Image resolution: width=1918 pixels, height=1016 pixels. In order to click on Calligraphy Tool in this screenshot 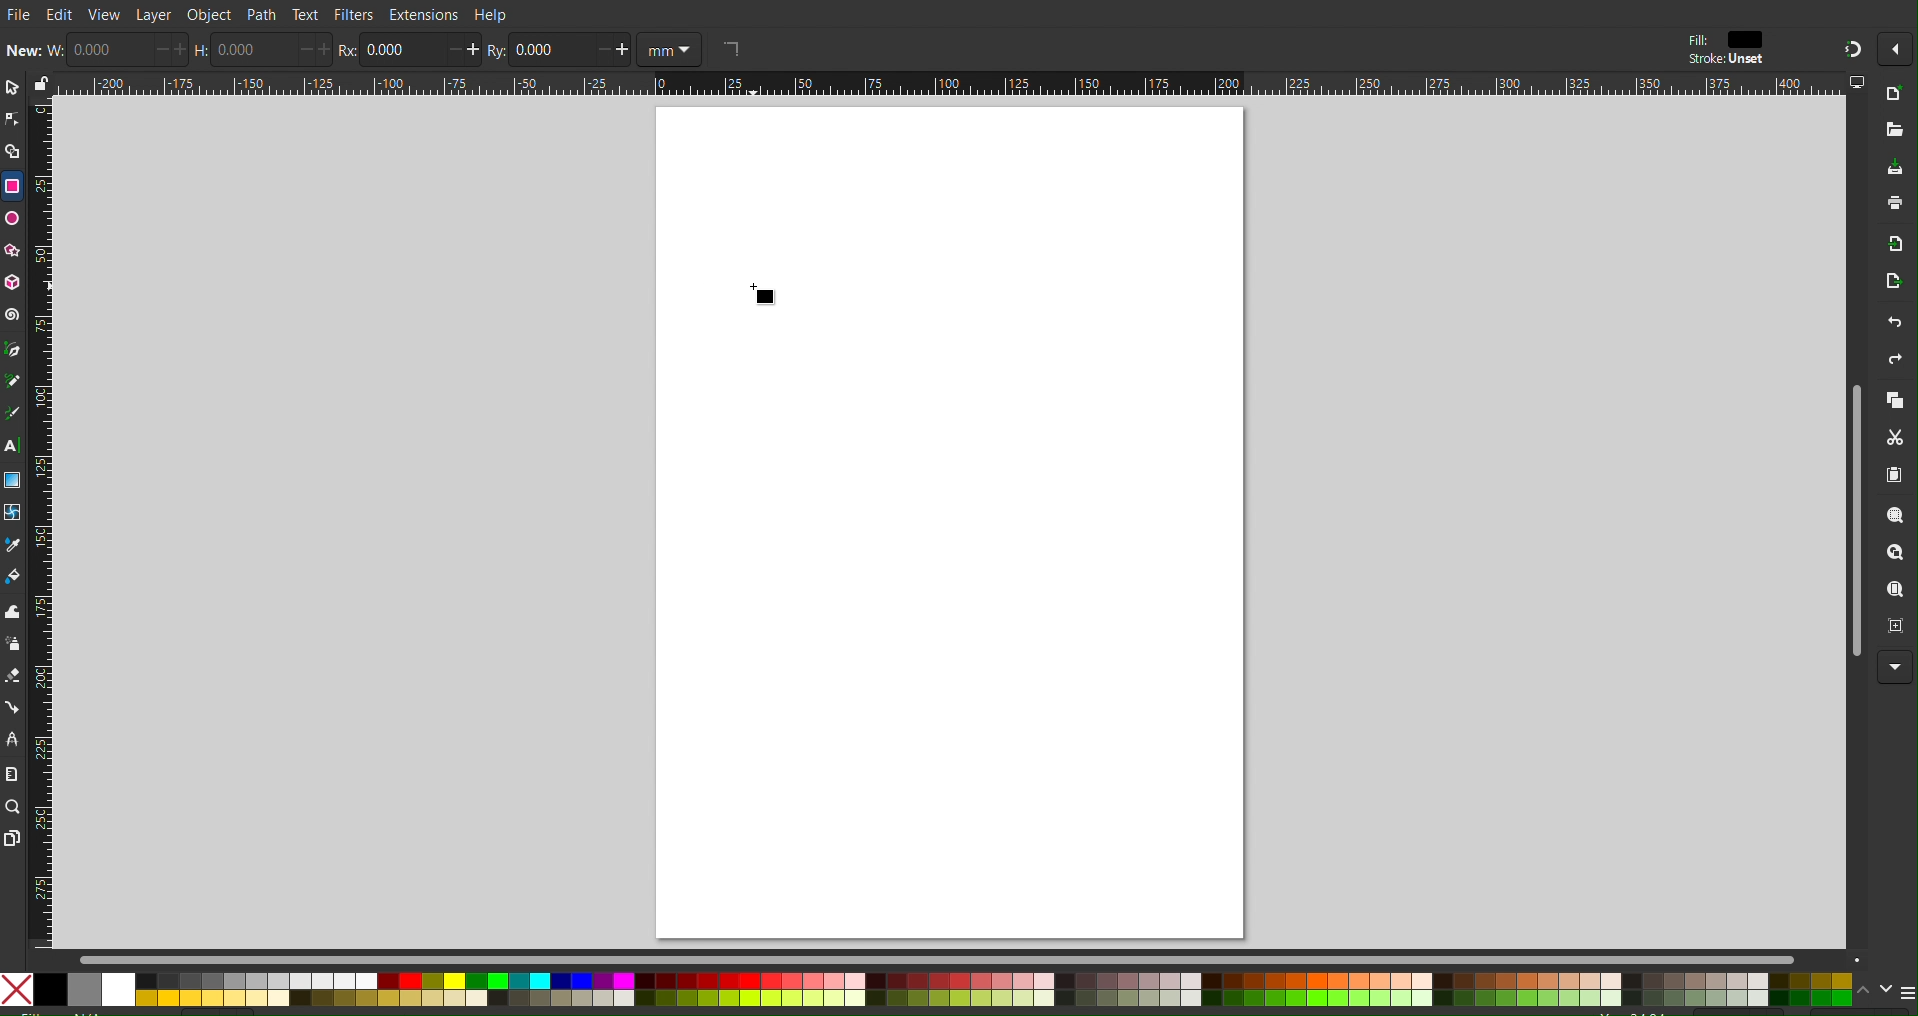, I will do `click(12, 413)`.